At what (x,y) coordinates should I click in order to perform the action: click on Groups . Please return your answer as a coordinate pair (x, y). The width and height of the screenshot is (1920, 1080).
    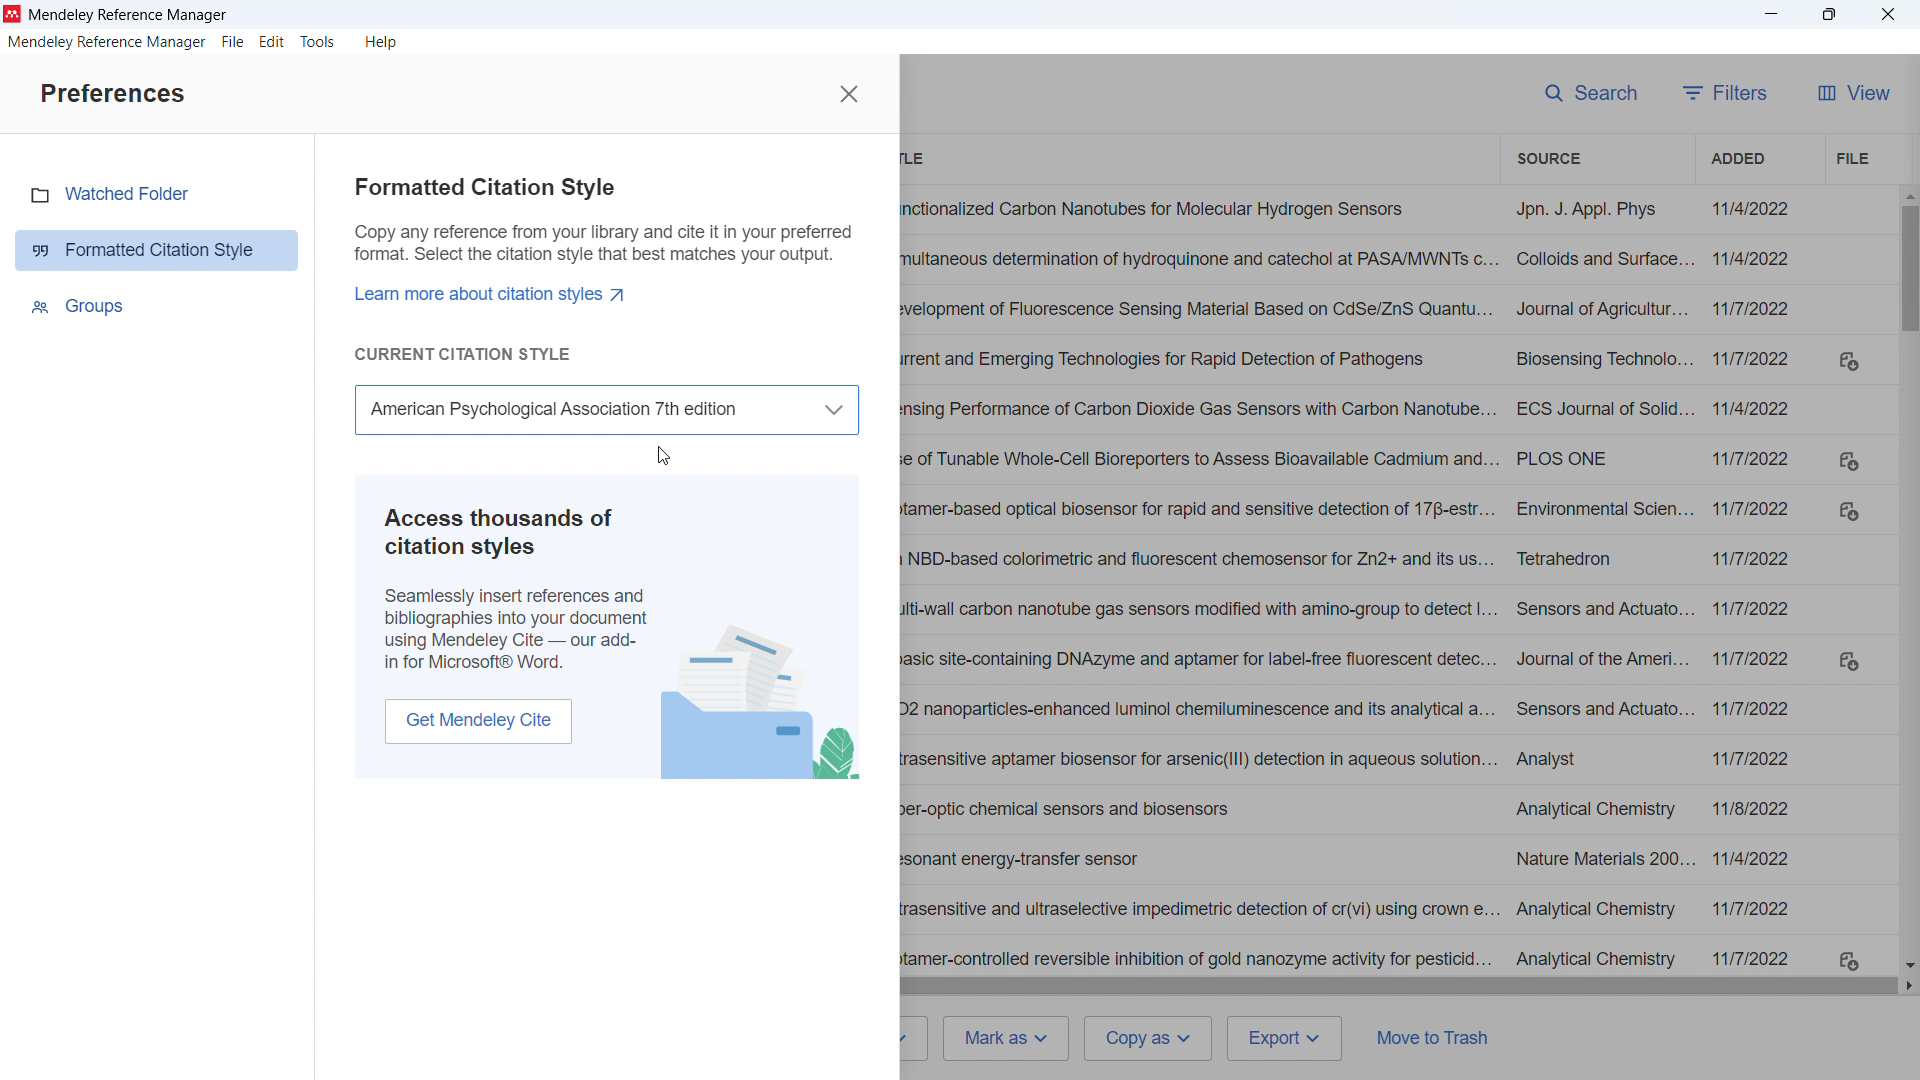
    Looking at the image, I should click on (82, 307).